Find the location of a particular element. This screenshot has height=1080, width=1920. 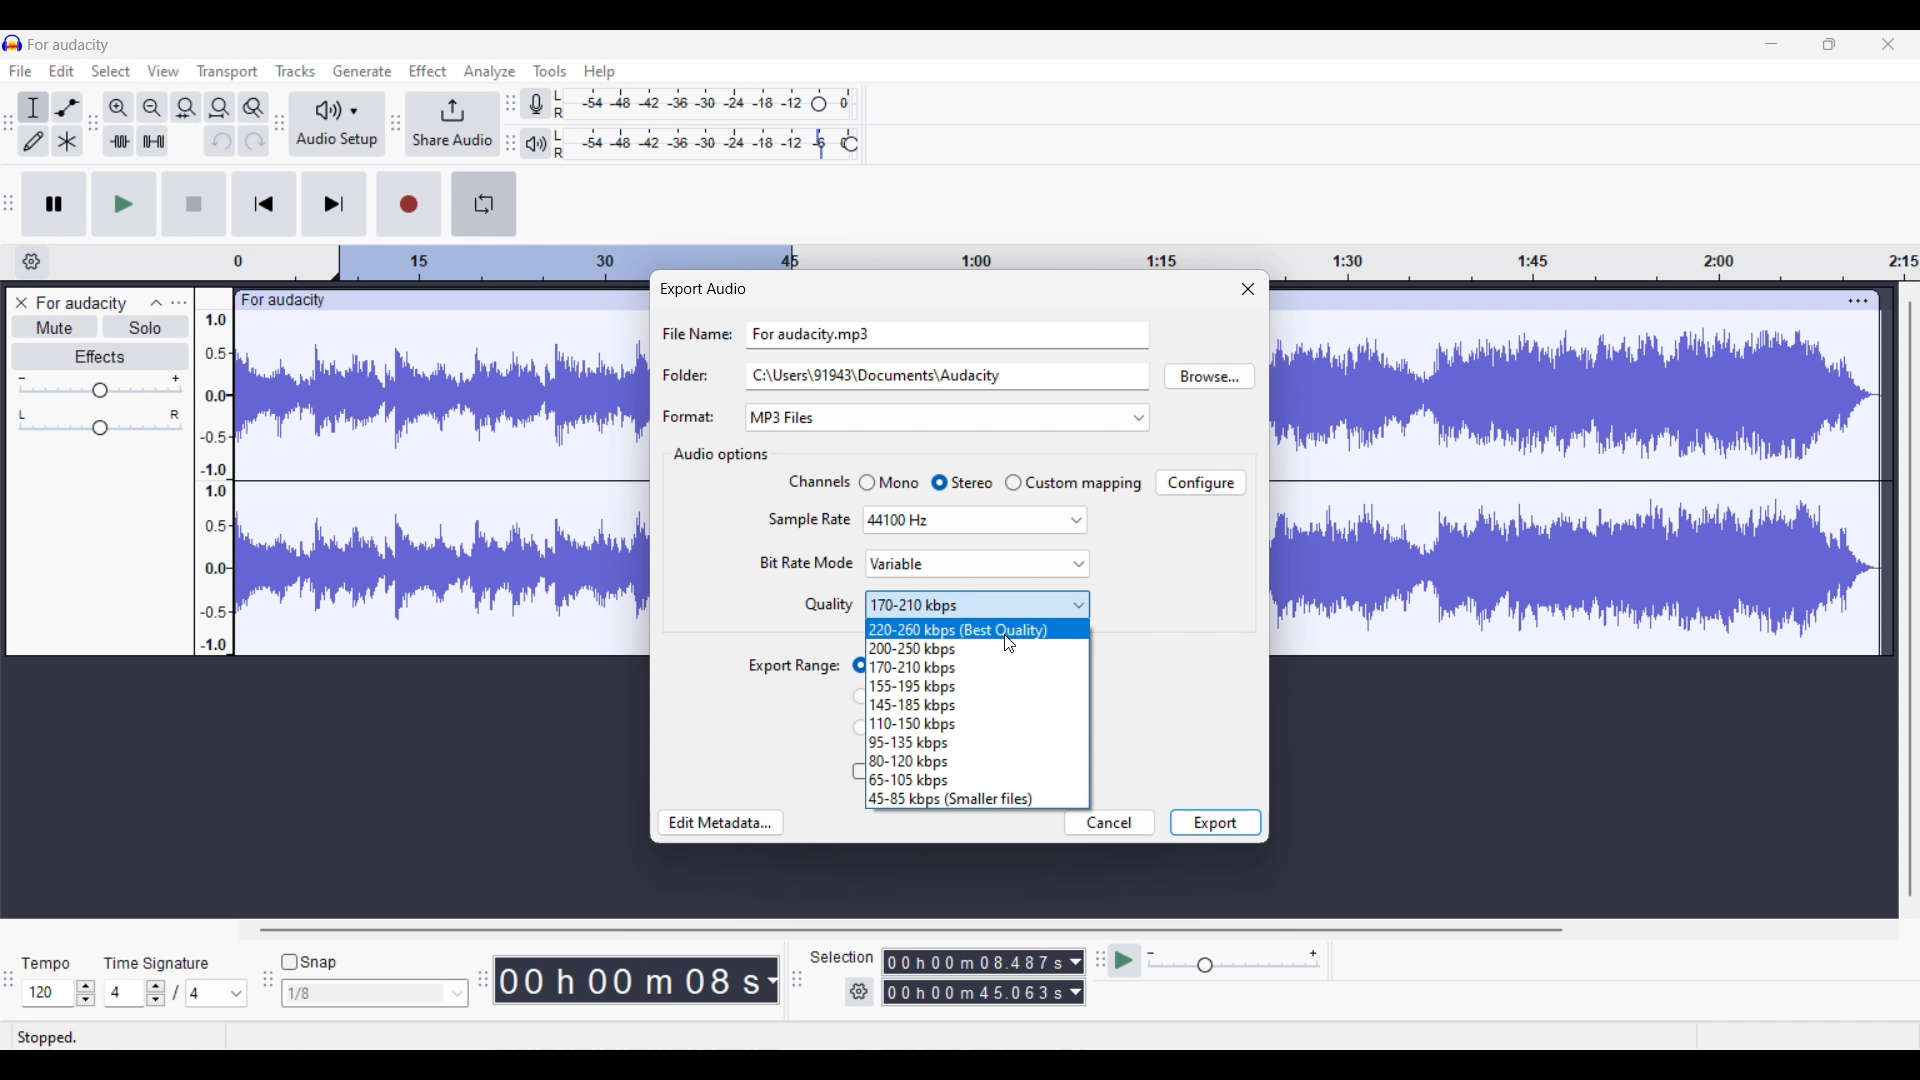

Configure is located at coordinates (1200, 482).